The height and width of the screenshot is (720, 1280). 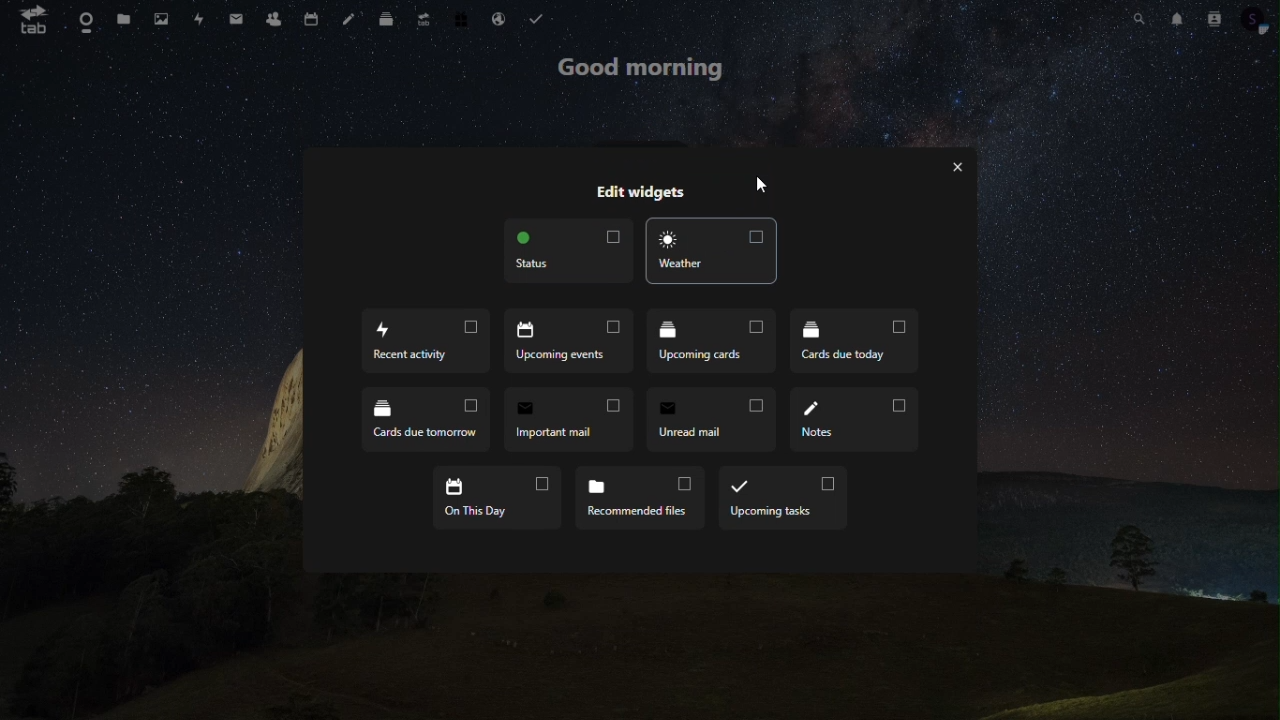 What do you see at coordinates (275, 21) in the screenshot?
I see `contacts` at bounding box center [275, 21].